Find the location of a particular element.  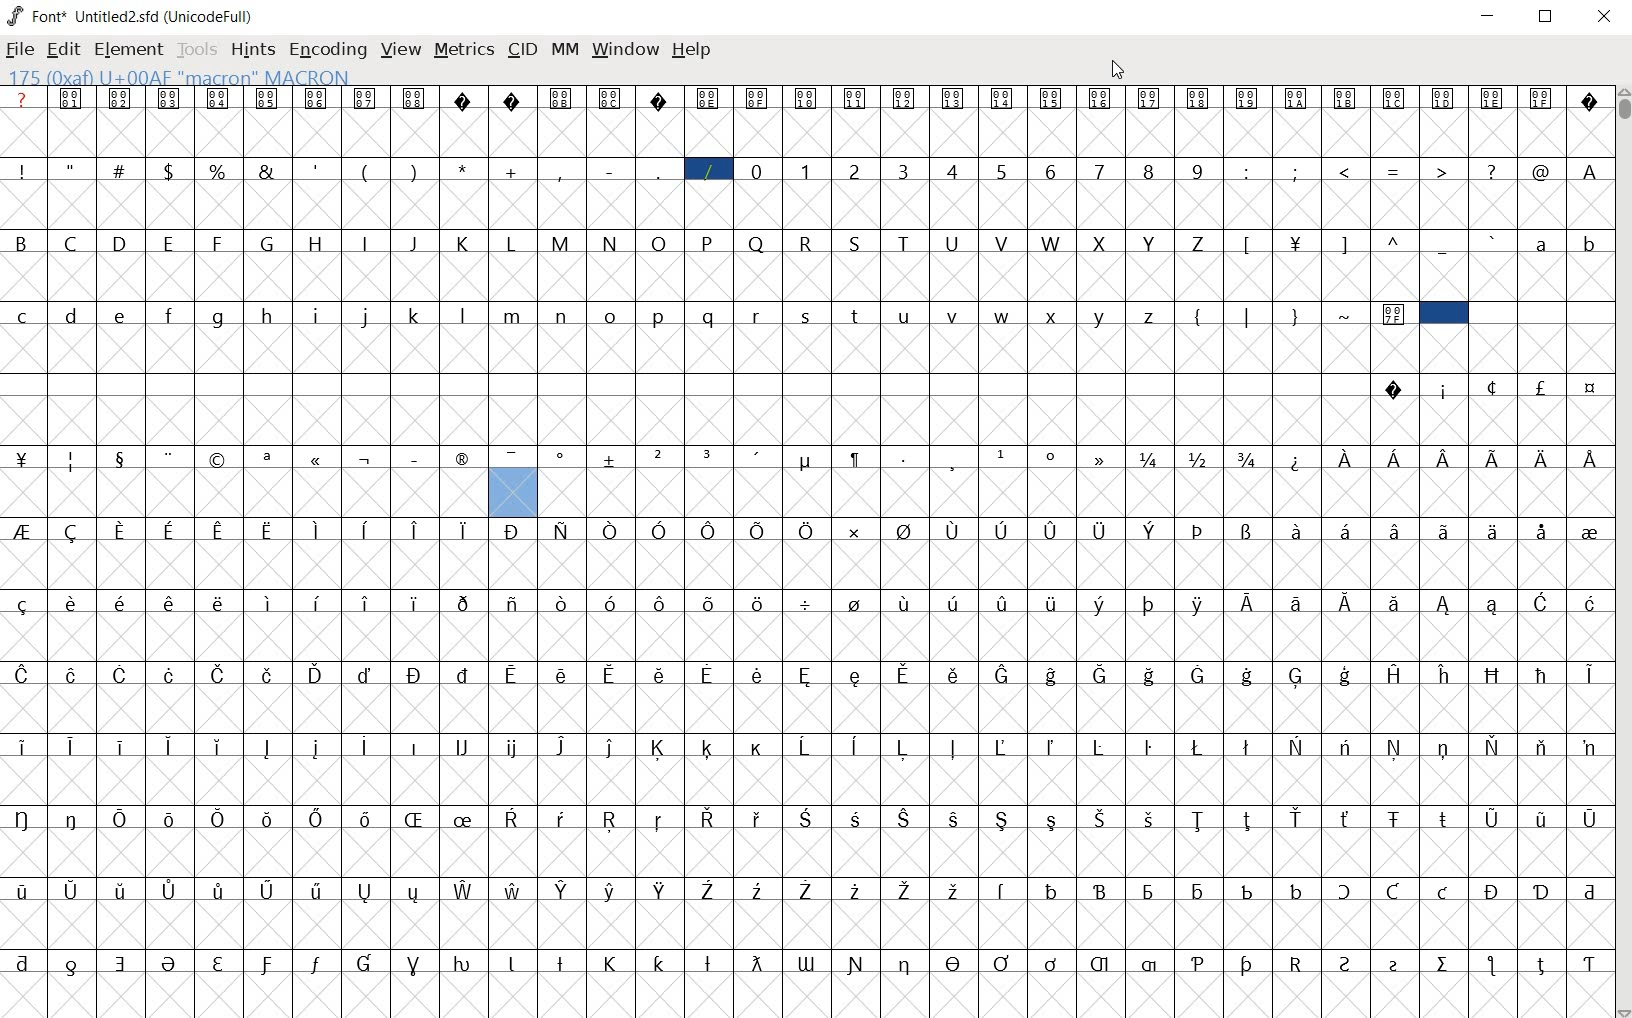

* is located at coordinates (464, 169).